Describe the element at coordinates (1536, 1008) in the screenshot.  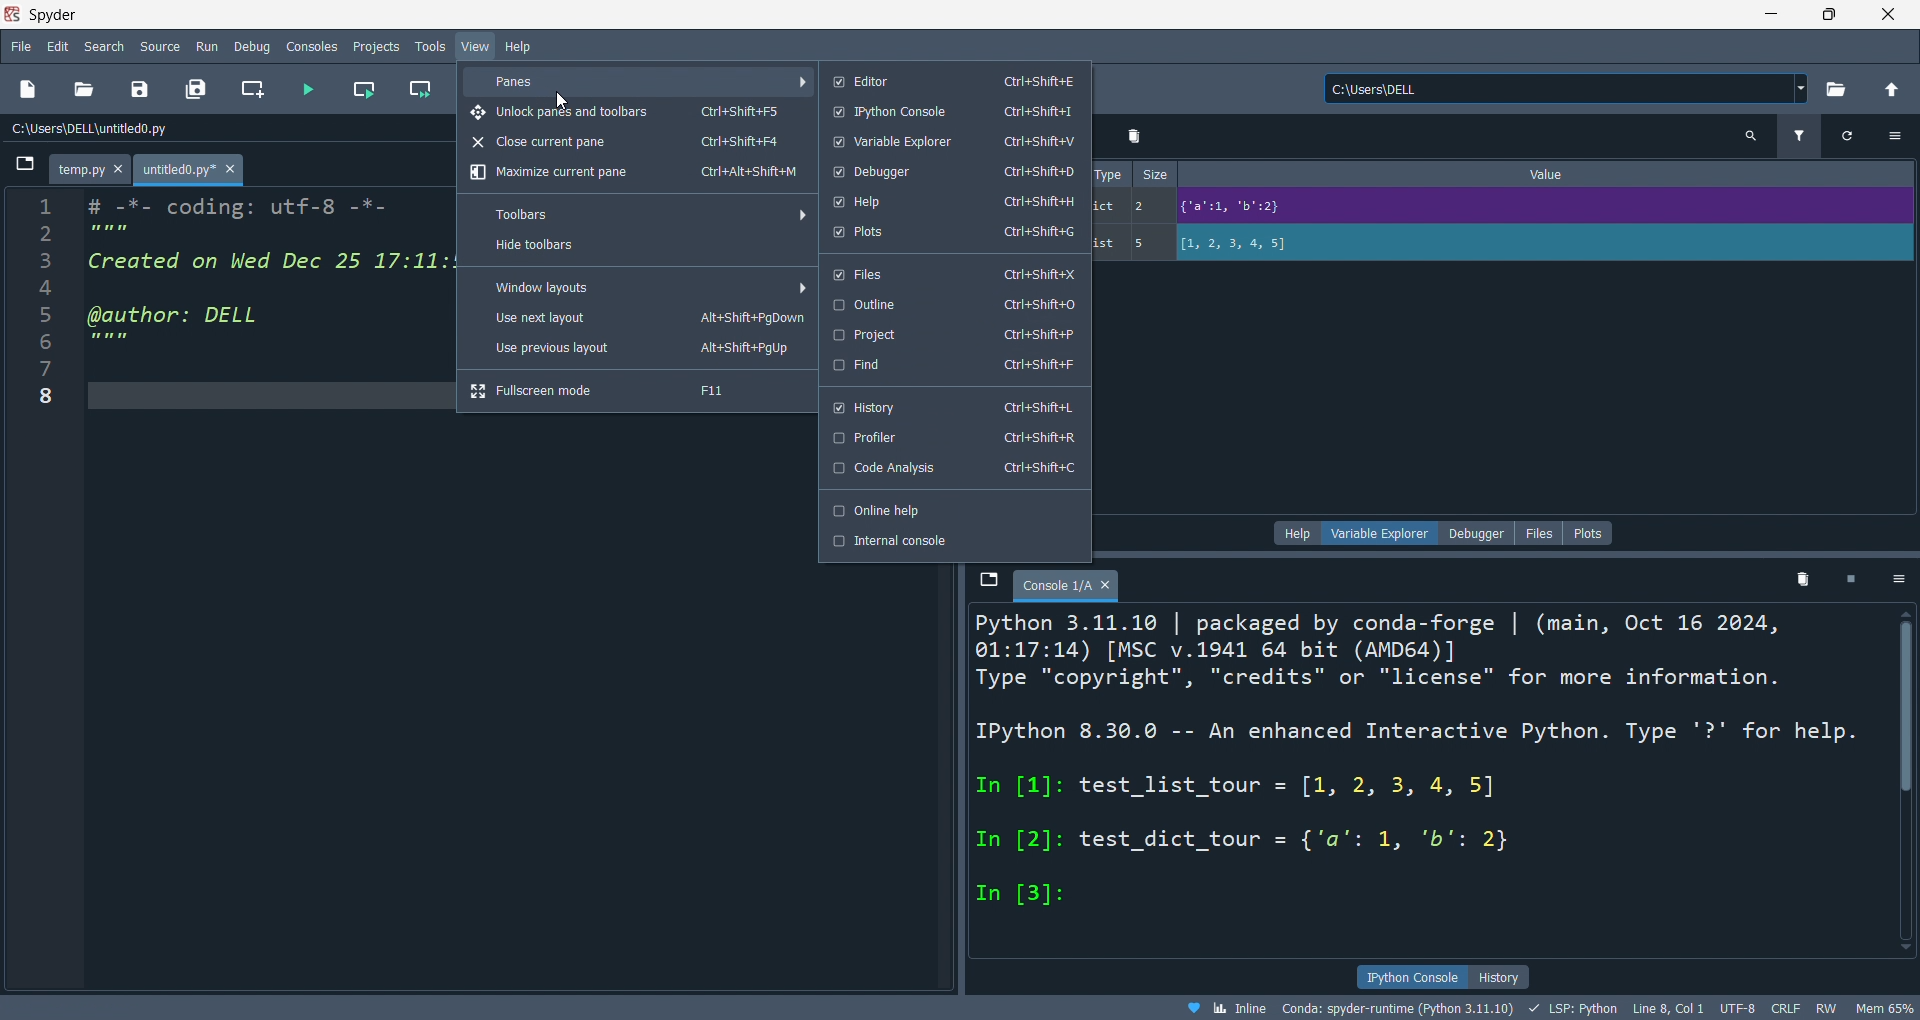
I see `Inline Conda: spyder-runtime (Python 3.11.10) LSP: Python Line 8, Col 1 UTF-8 CRLF RW Mem 65%` at that location.